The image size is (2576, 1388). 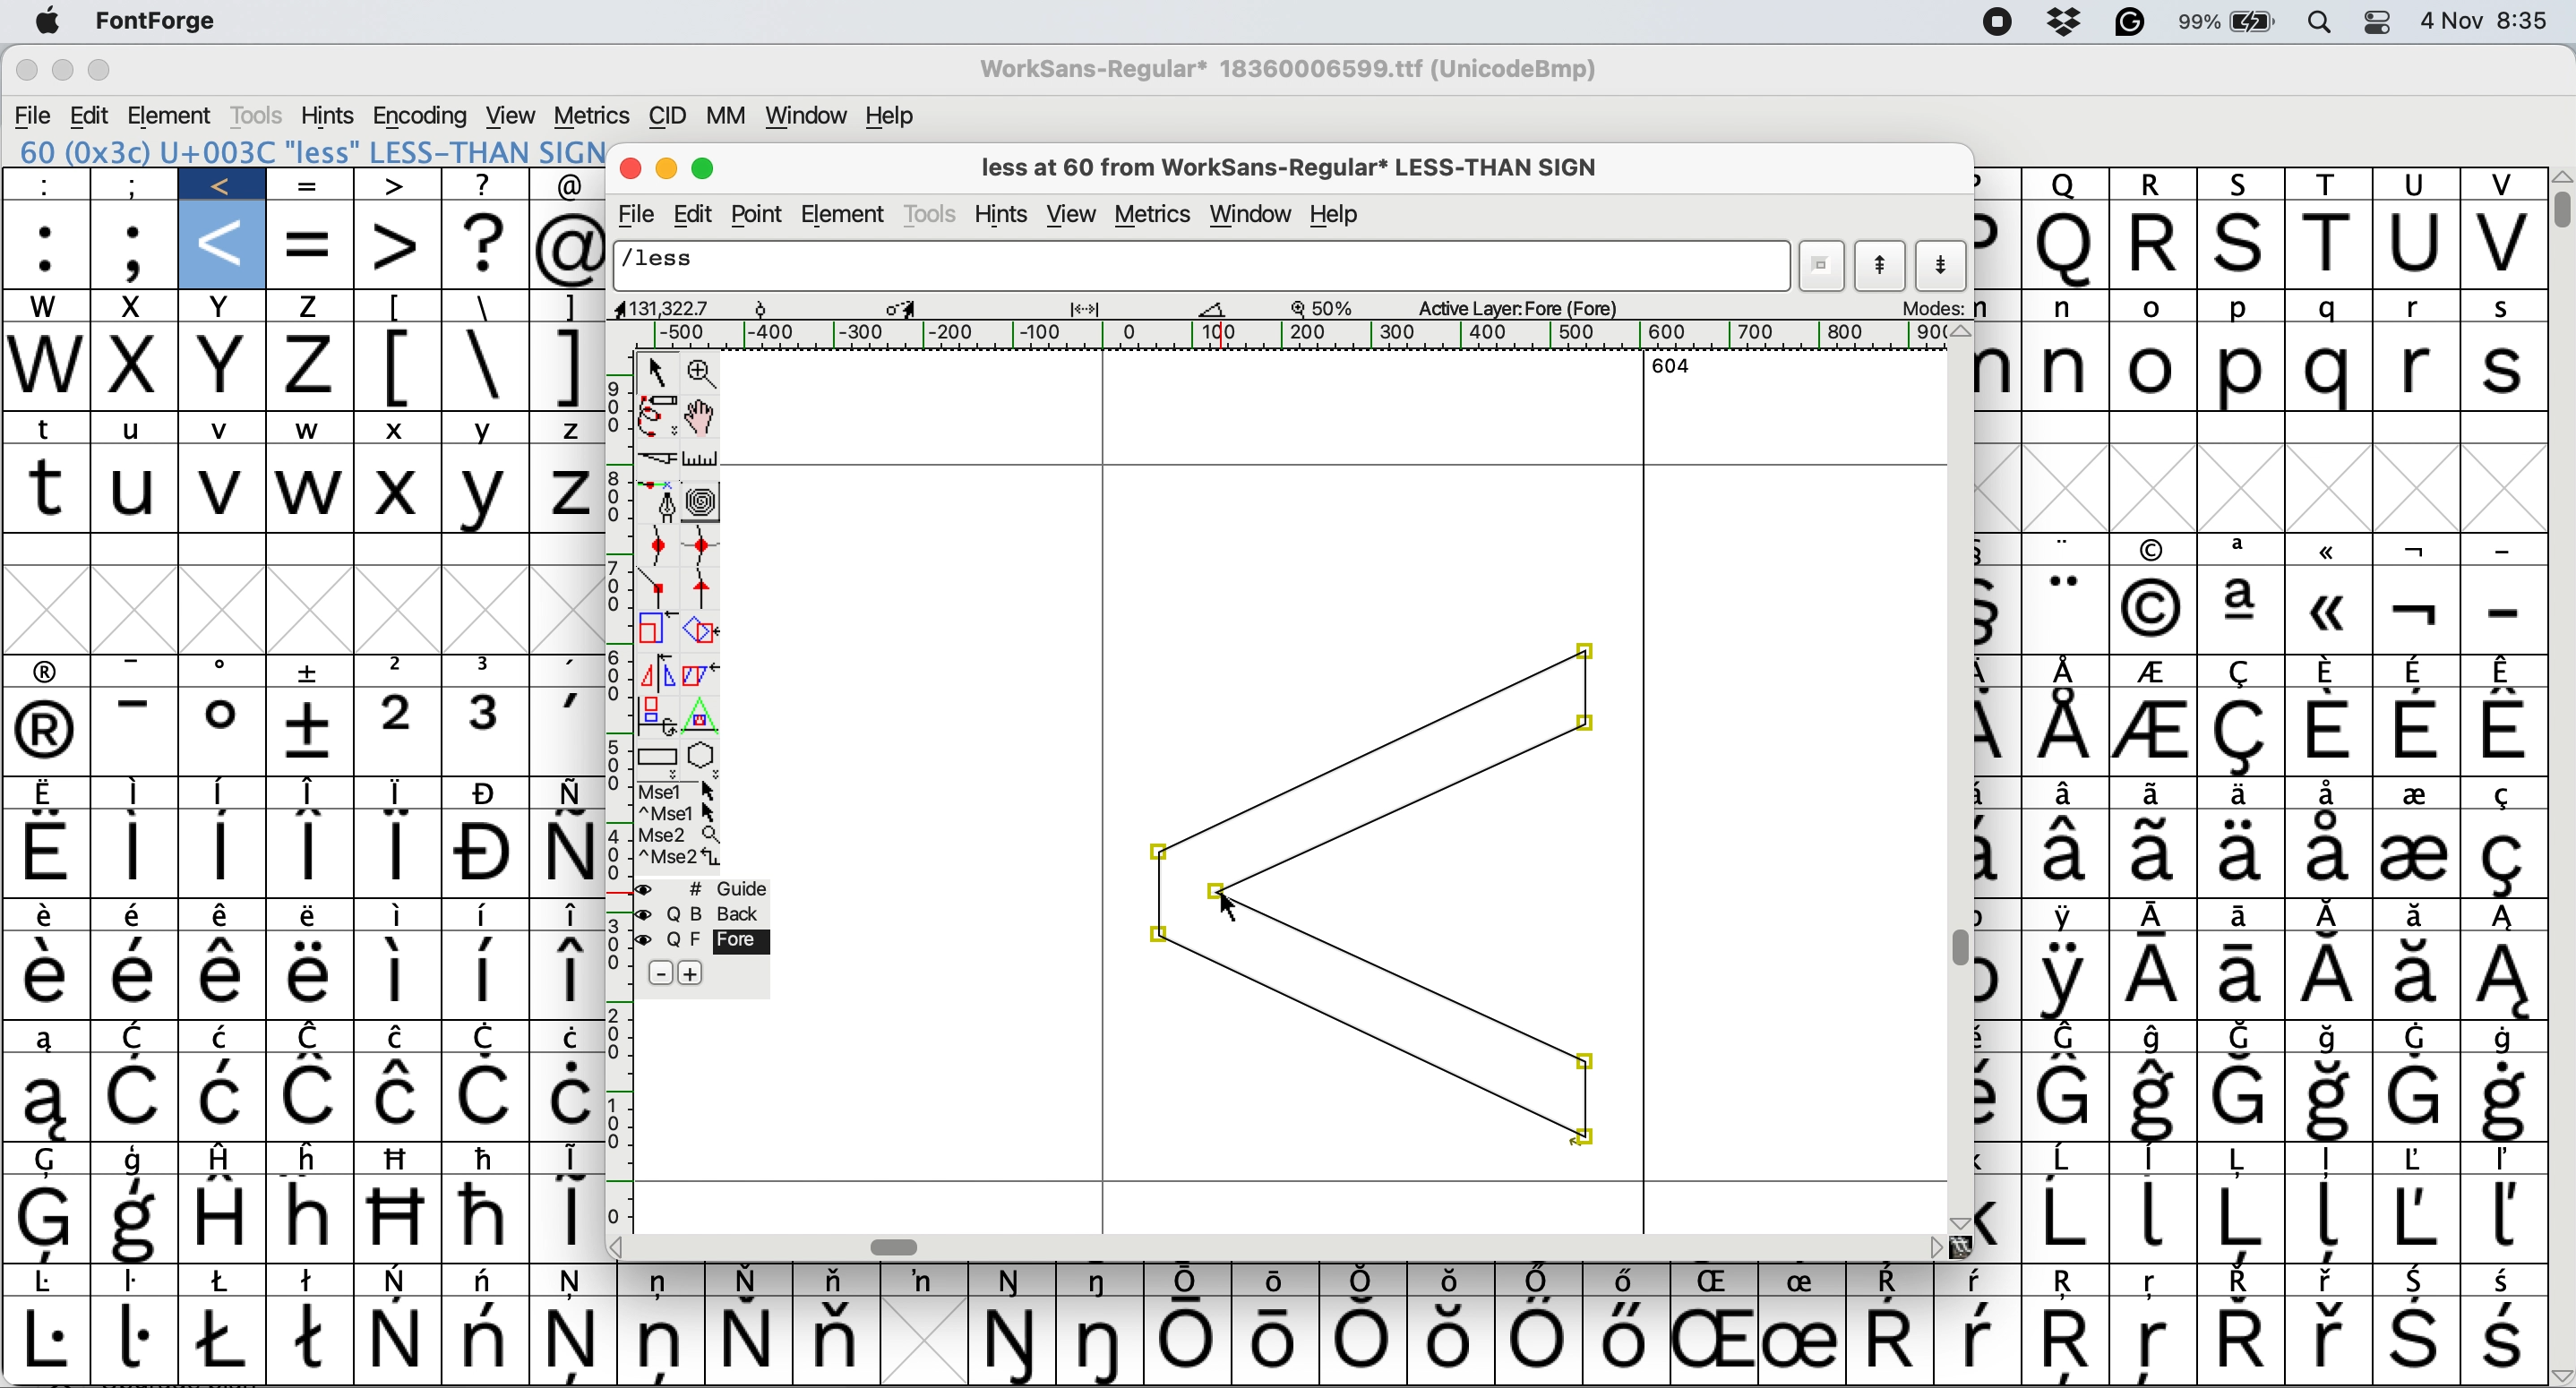 What do you see at coordinates (487, 1338) in the screenshot?
I see `Symbol` at bounding box center [487, 1338].